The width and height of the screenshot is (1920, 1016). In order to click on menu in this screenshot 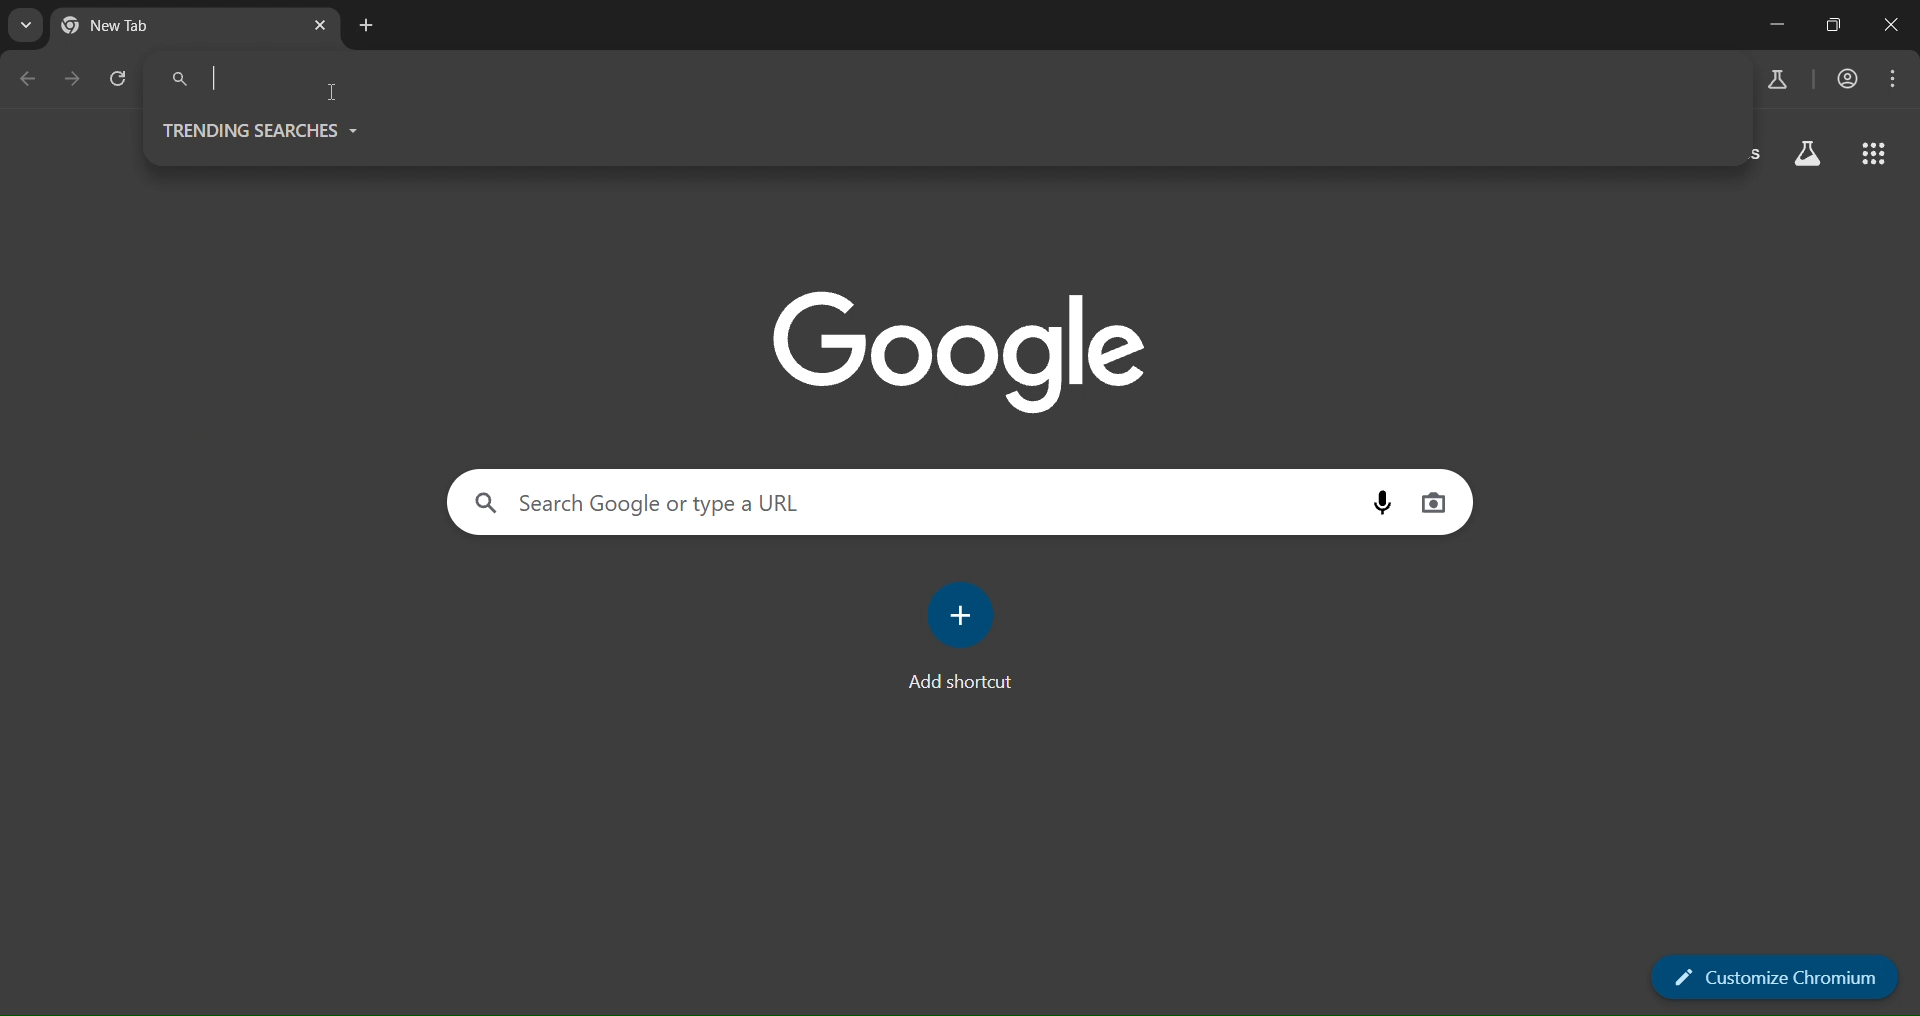, I will do `click(1898, 79)`.